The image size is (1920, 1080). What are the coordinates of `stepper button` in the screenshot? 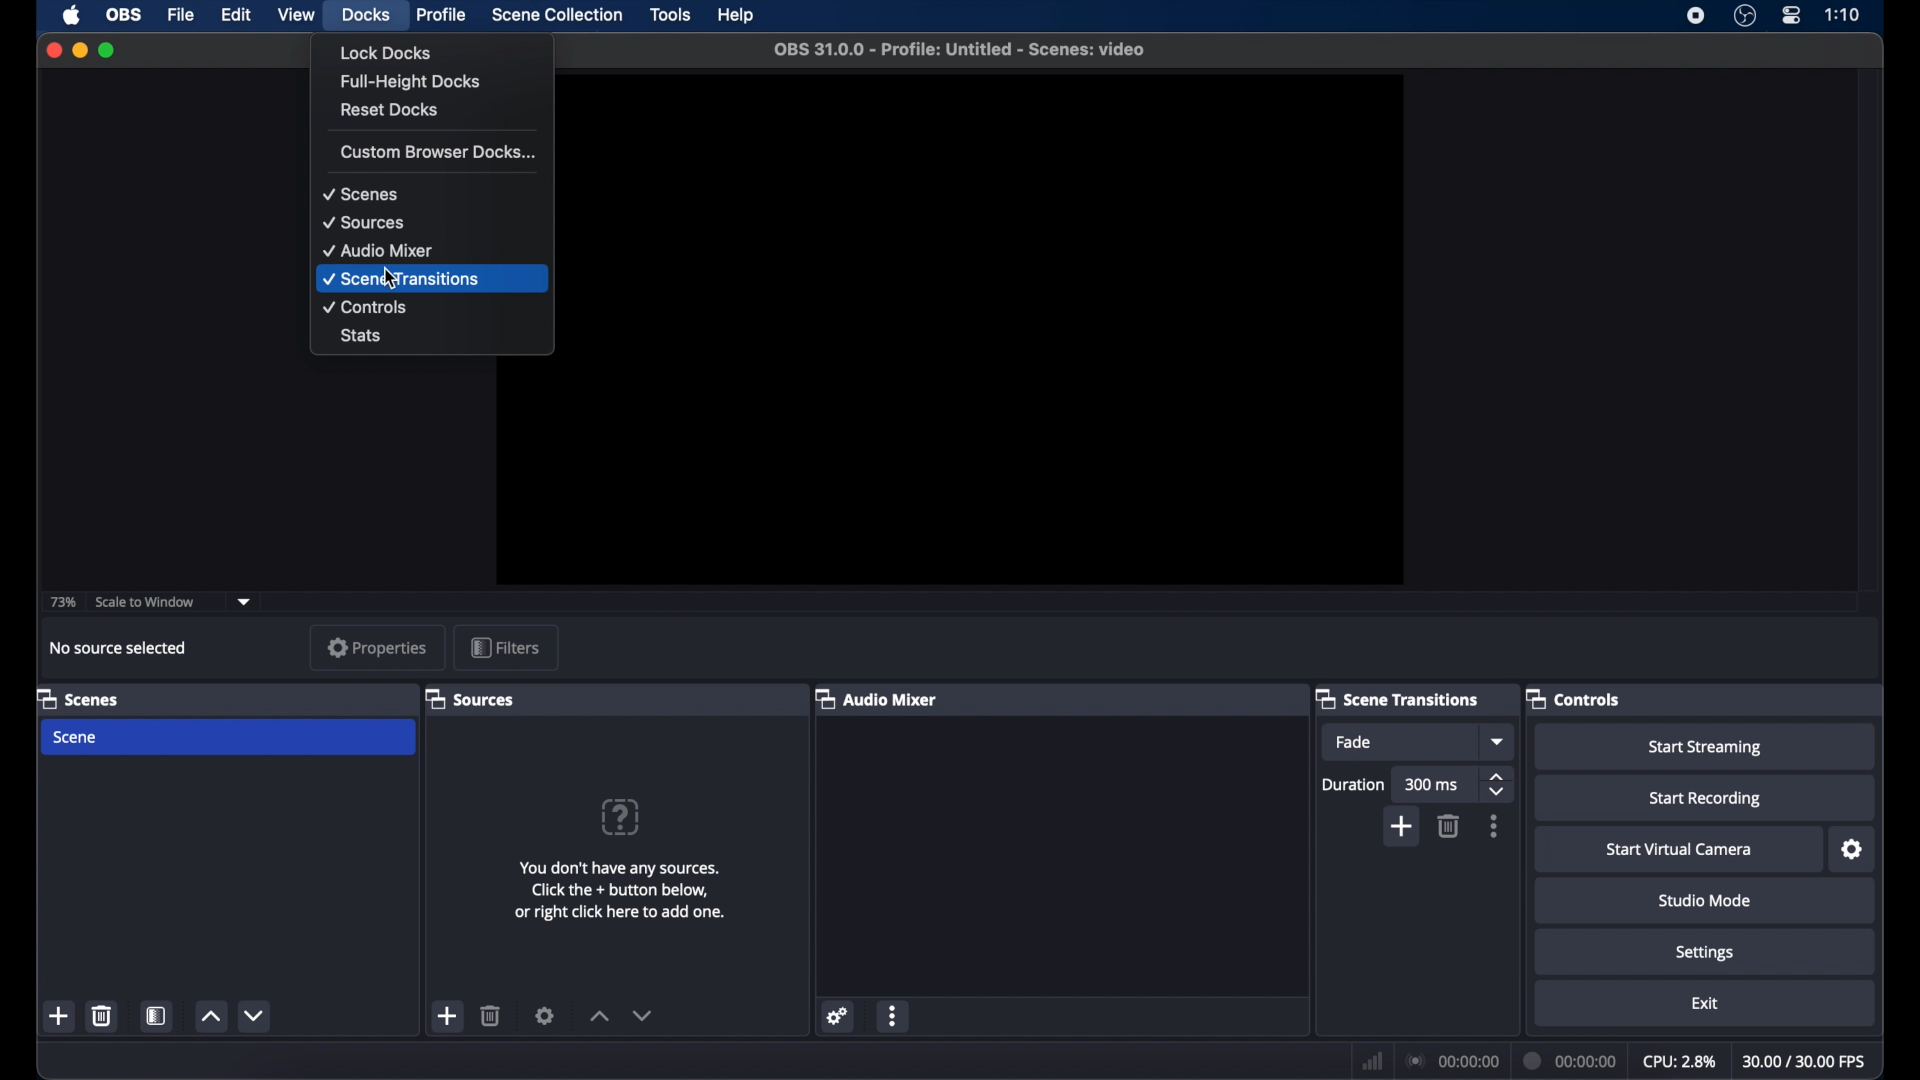 It's located at (1498, 784).